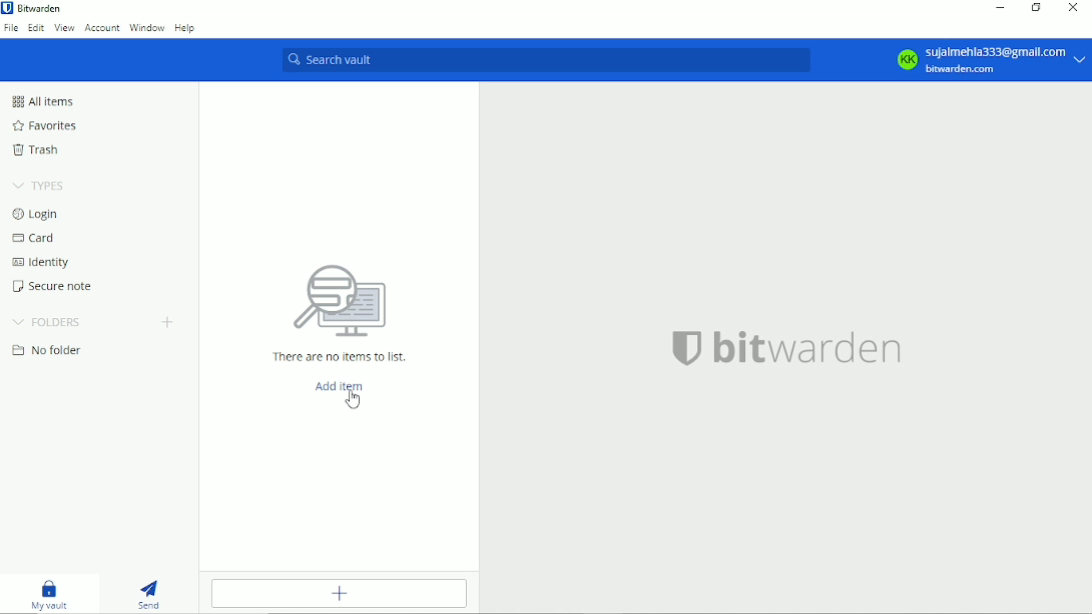  What do you see at coordinates (33, 239) in the screenshot?
I see `Card` at bounding box center [33, 239].